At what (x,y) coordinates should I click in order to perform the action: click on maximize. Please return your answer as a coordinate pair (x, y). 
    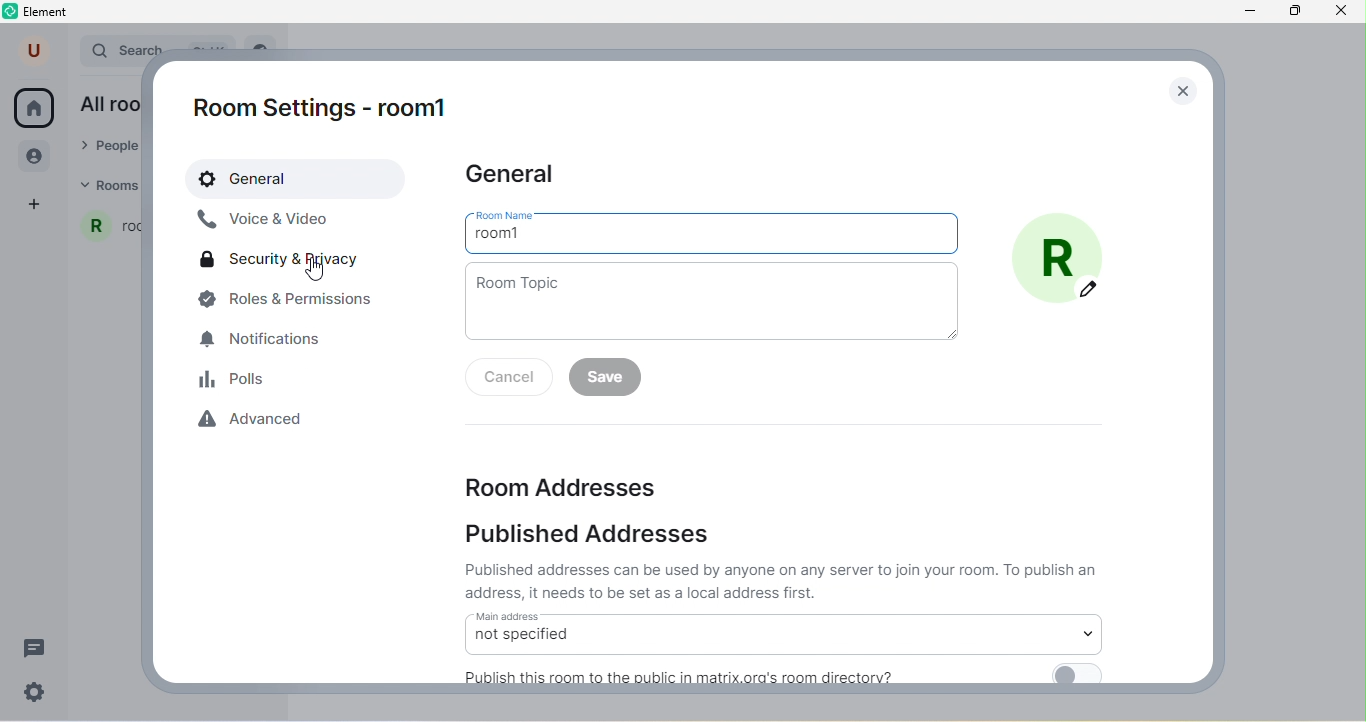
    Looking at the image, I should click on (1298, 13).